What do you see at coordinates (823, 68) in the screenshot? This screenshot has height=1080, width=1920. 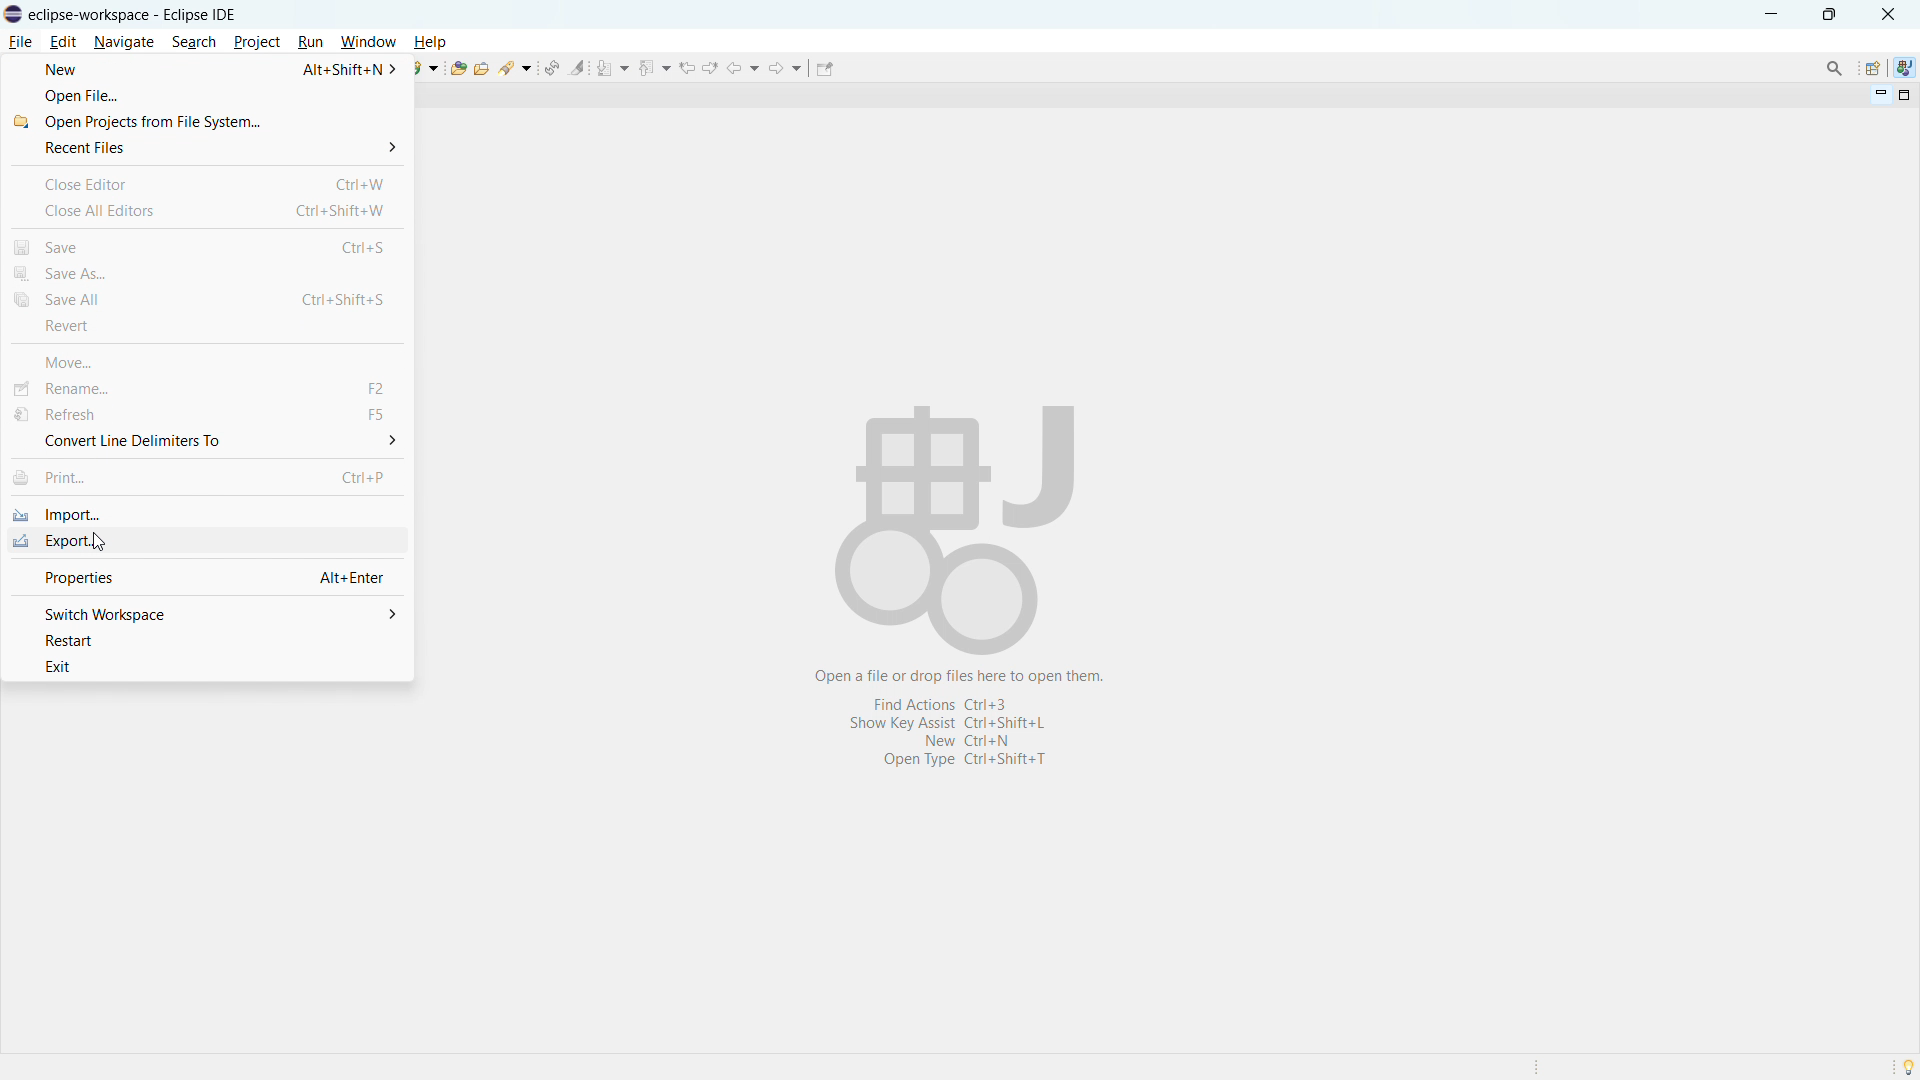 I see `pin editor` at bounding box center [823, 68].